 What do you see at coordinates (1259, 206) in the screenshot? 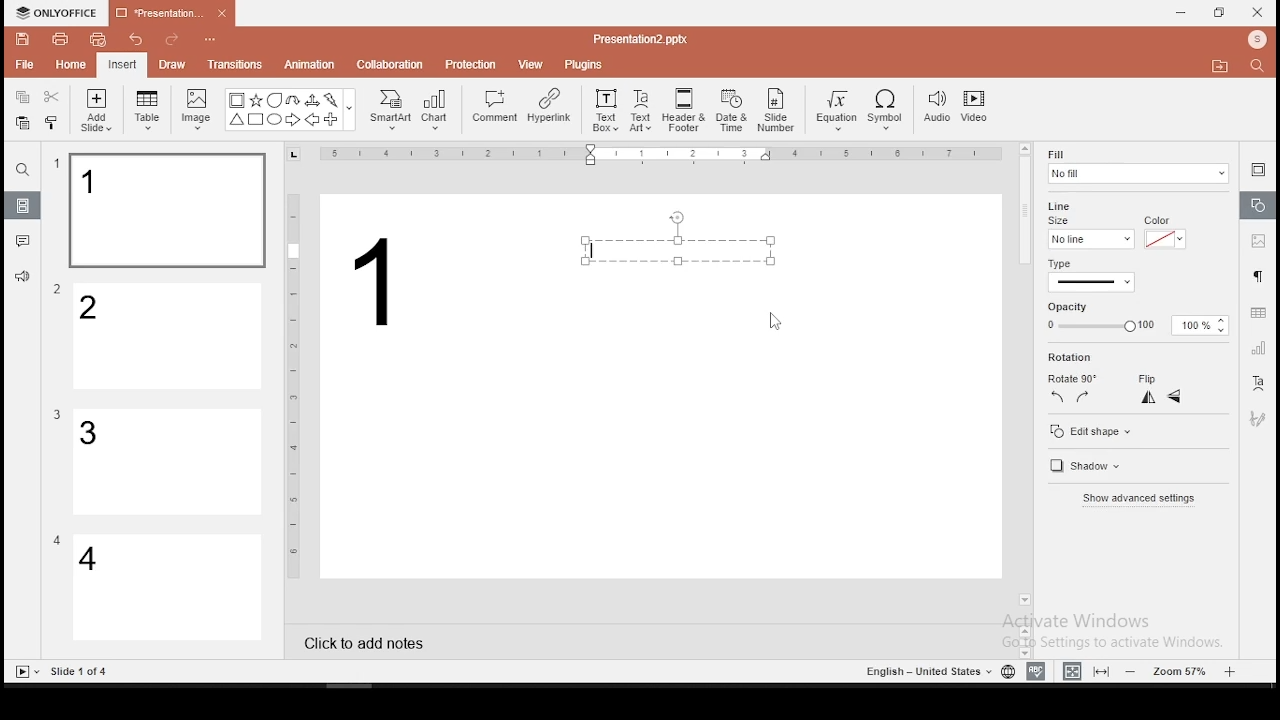
I see `shape settings` at bounding box center [1259, 206].